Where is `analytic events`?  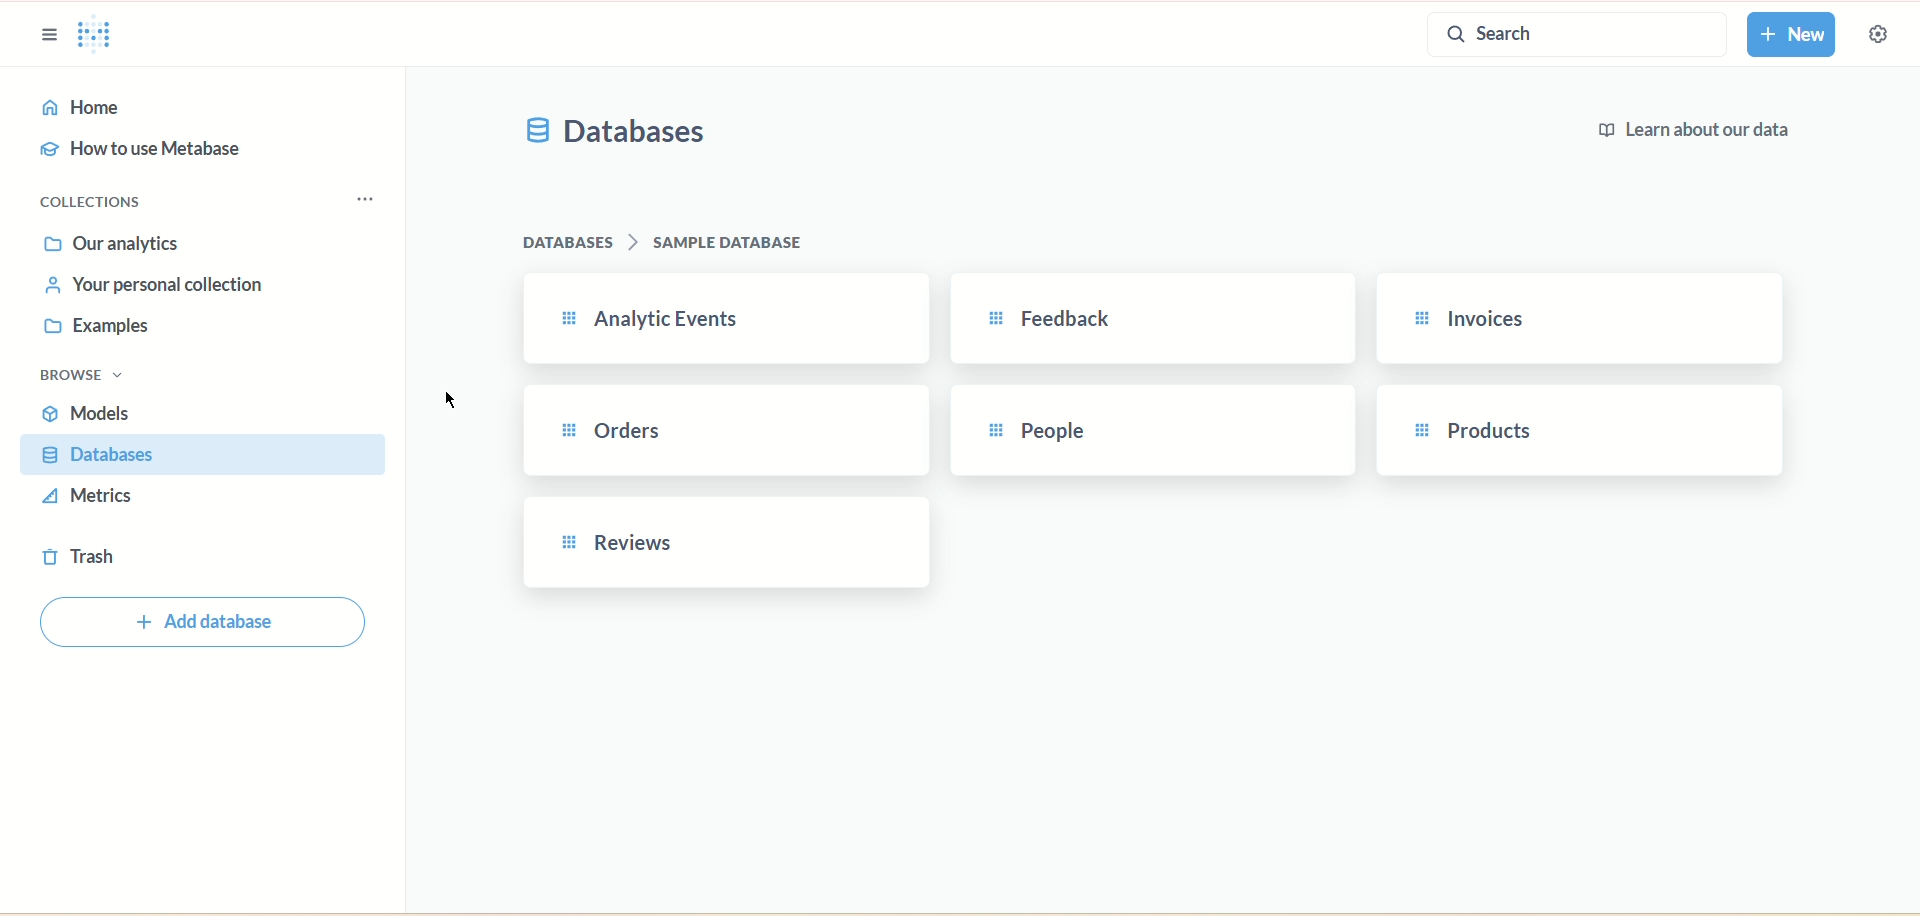 analytic events is located at coordinates (722, 318).